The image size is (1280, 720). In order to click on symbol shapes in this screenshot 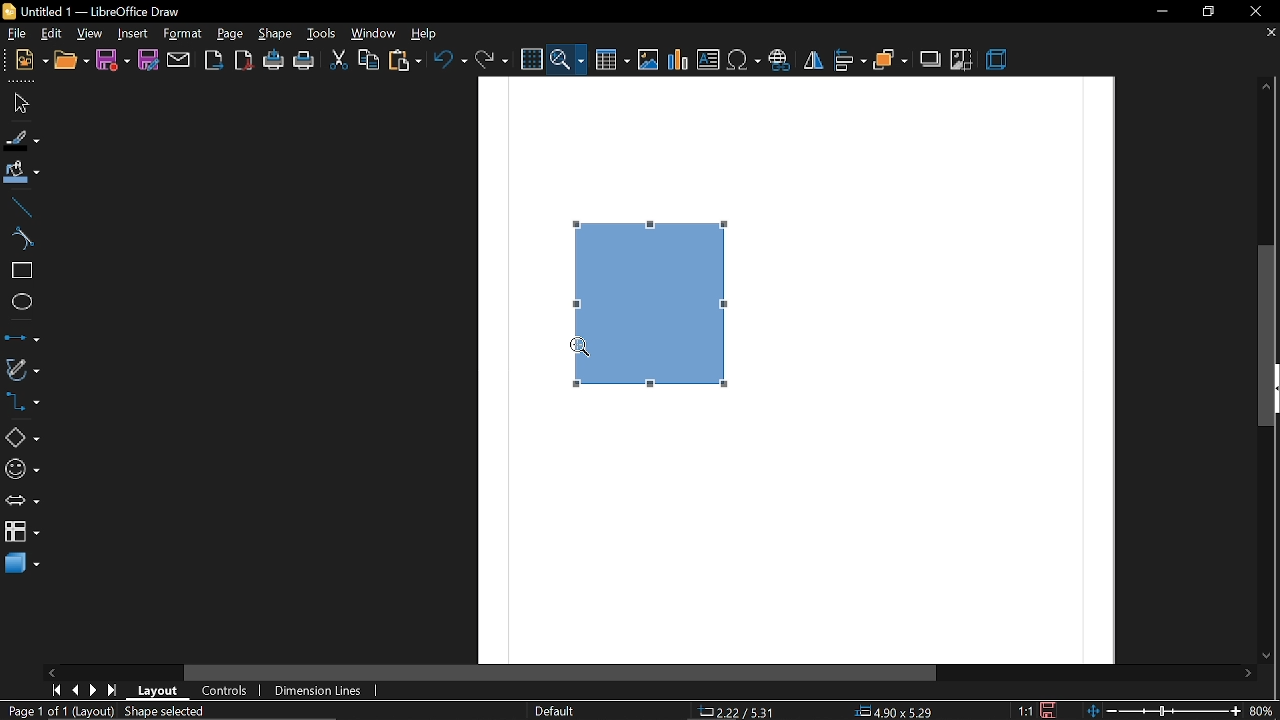, I will do `click(21, 471)`.